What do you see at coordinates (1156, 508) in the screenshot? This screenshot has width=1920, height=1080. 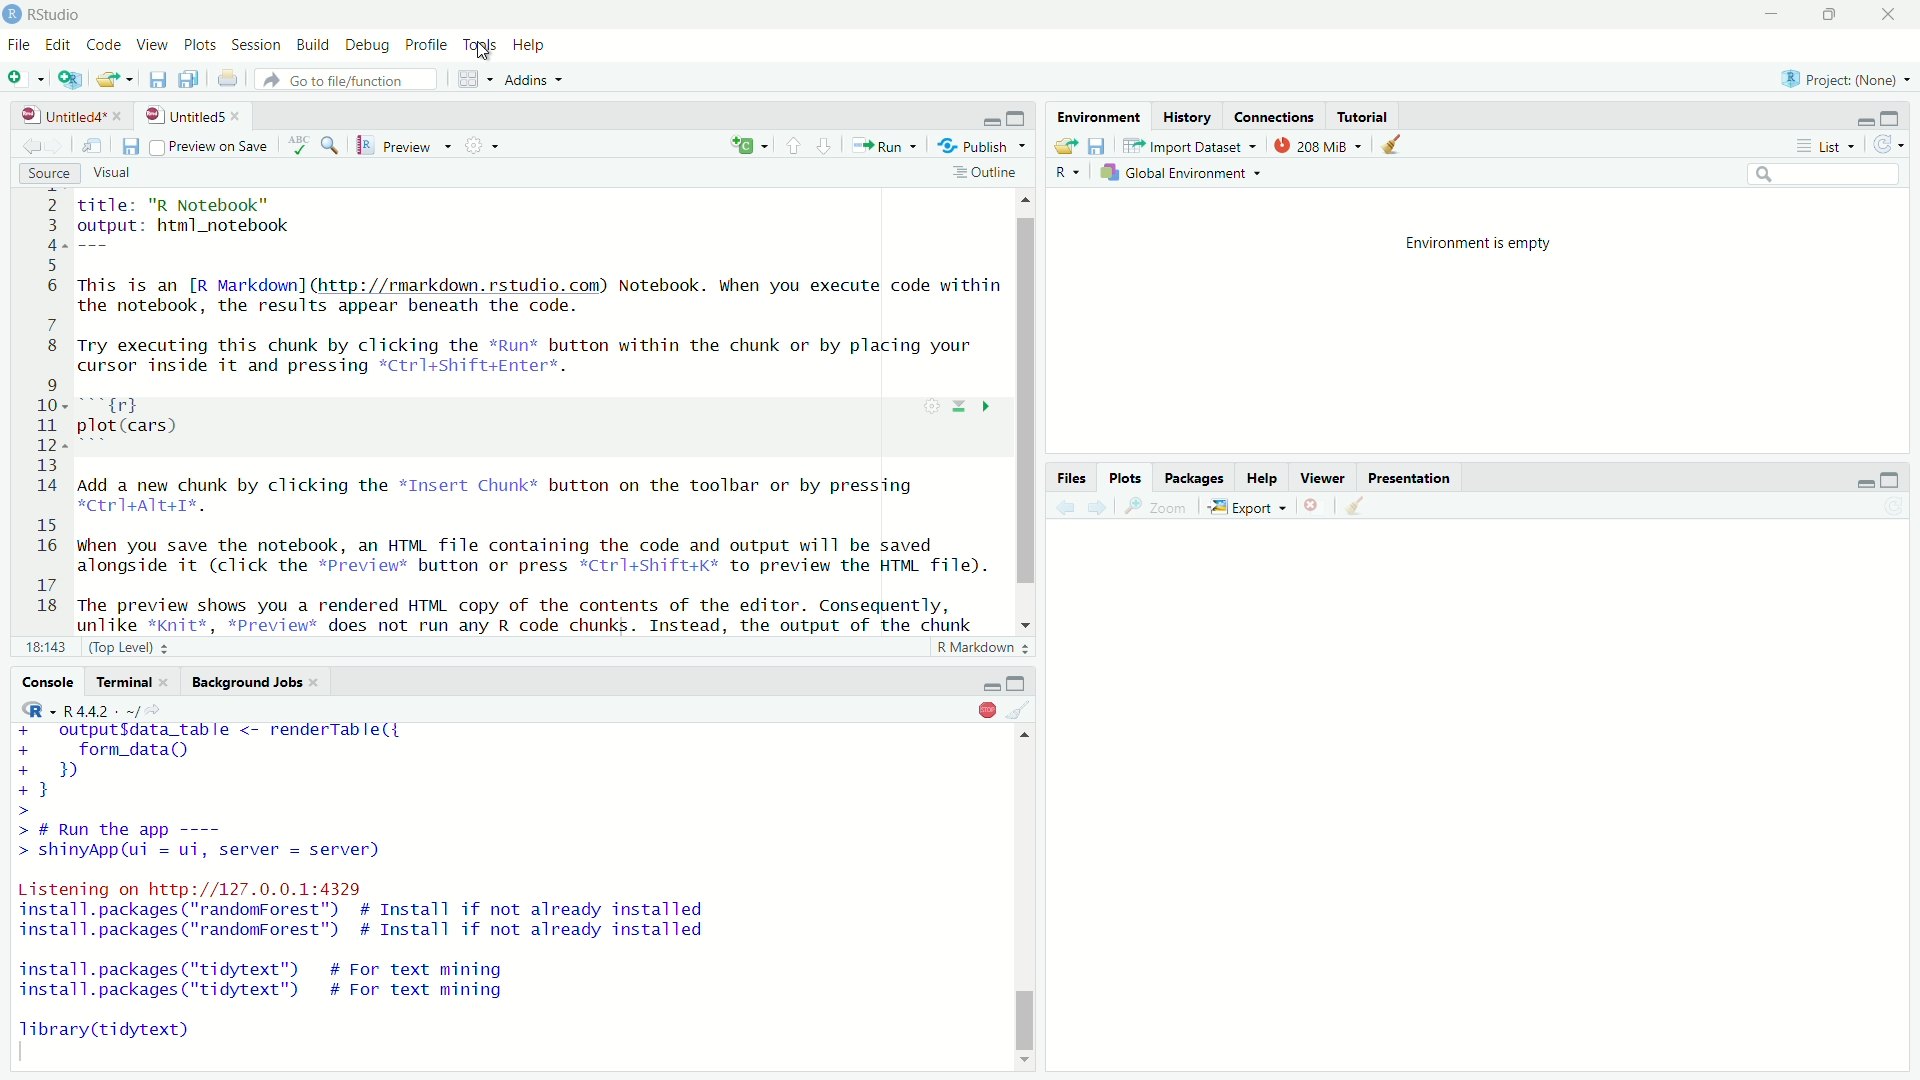 I see `Zoom` at bounding box center [1156, 508].